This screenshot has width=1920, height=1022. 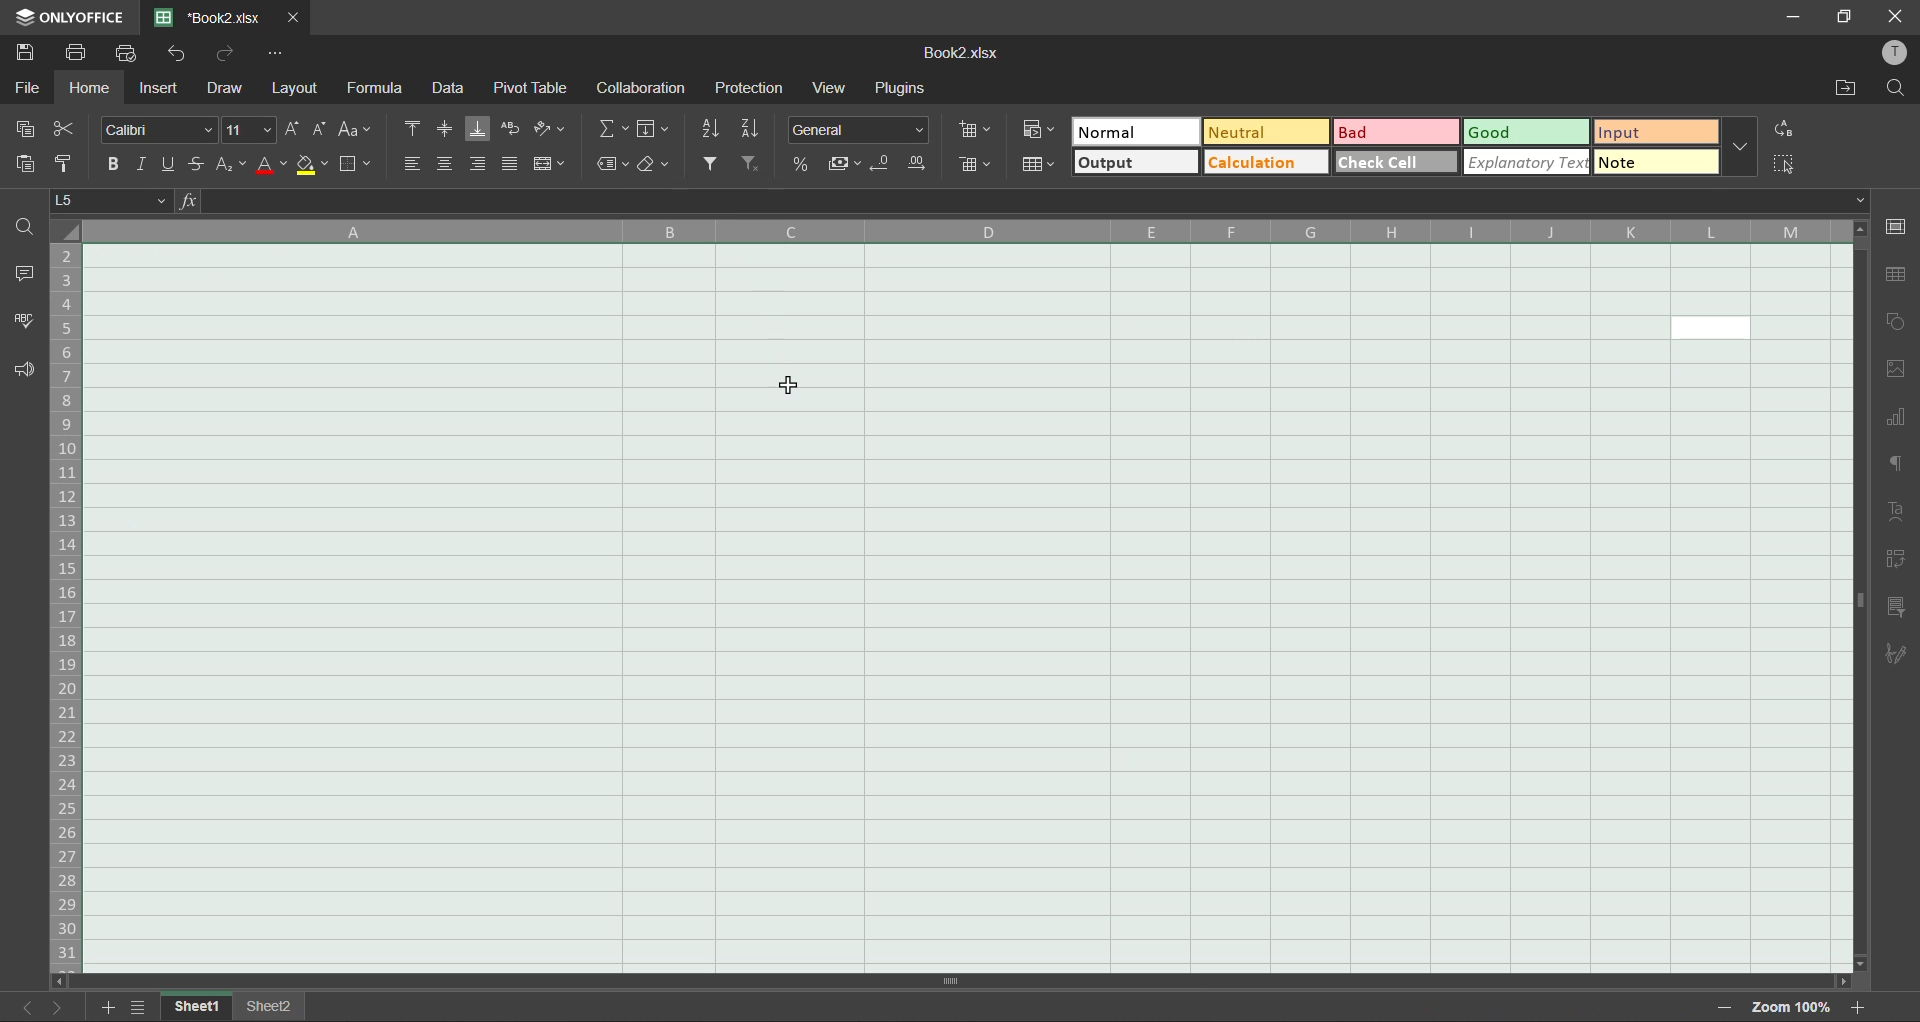 I want to click on output, so click(x=1138, y=163).